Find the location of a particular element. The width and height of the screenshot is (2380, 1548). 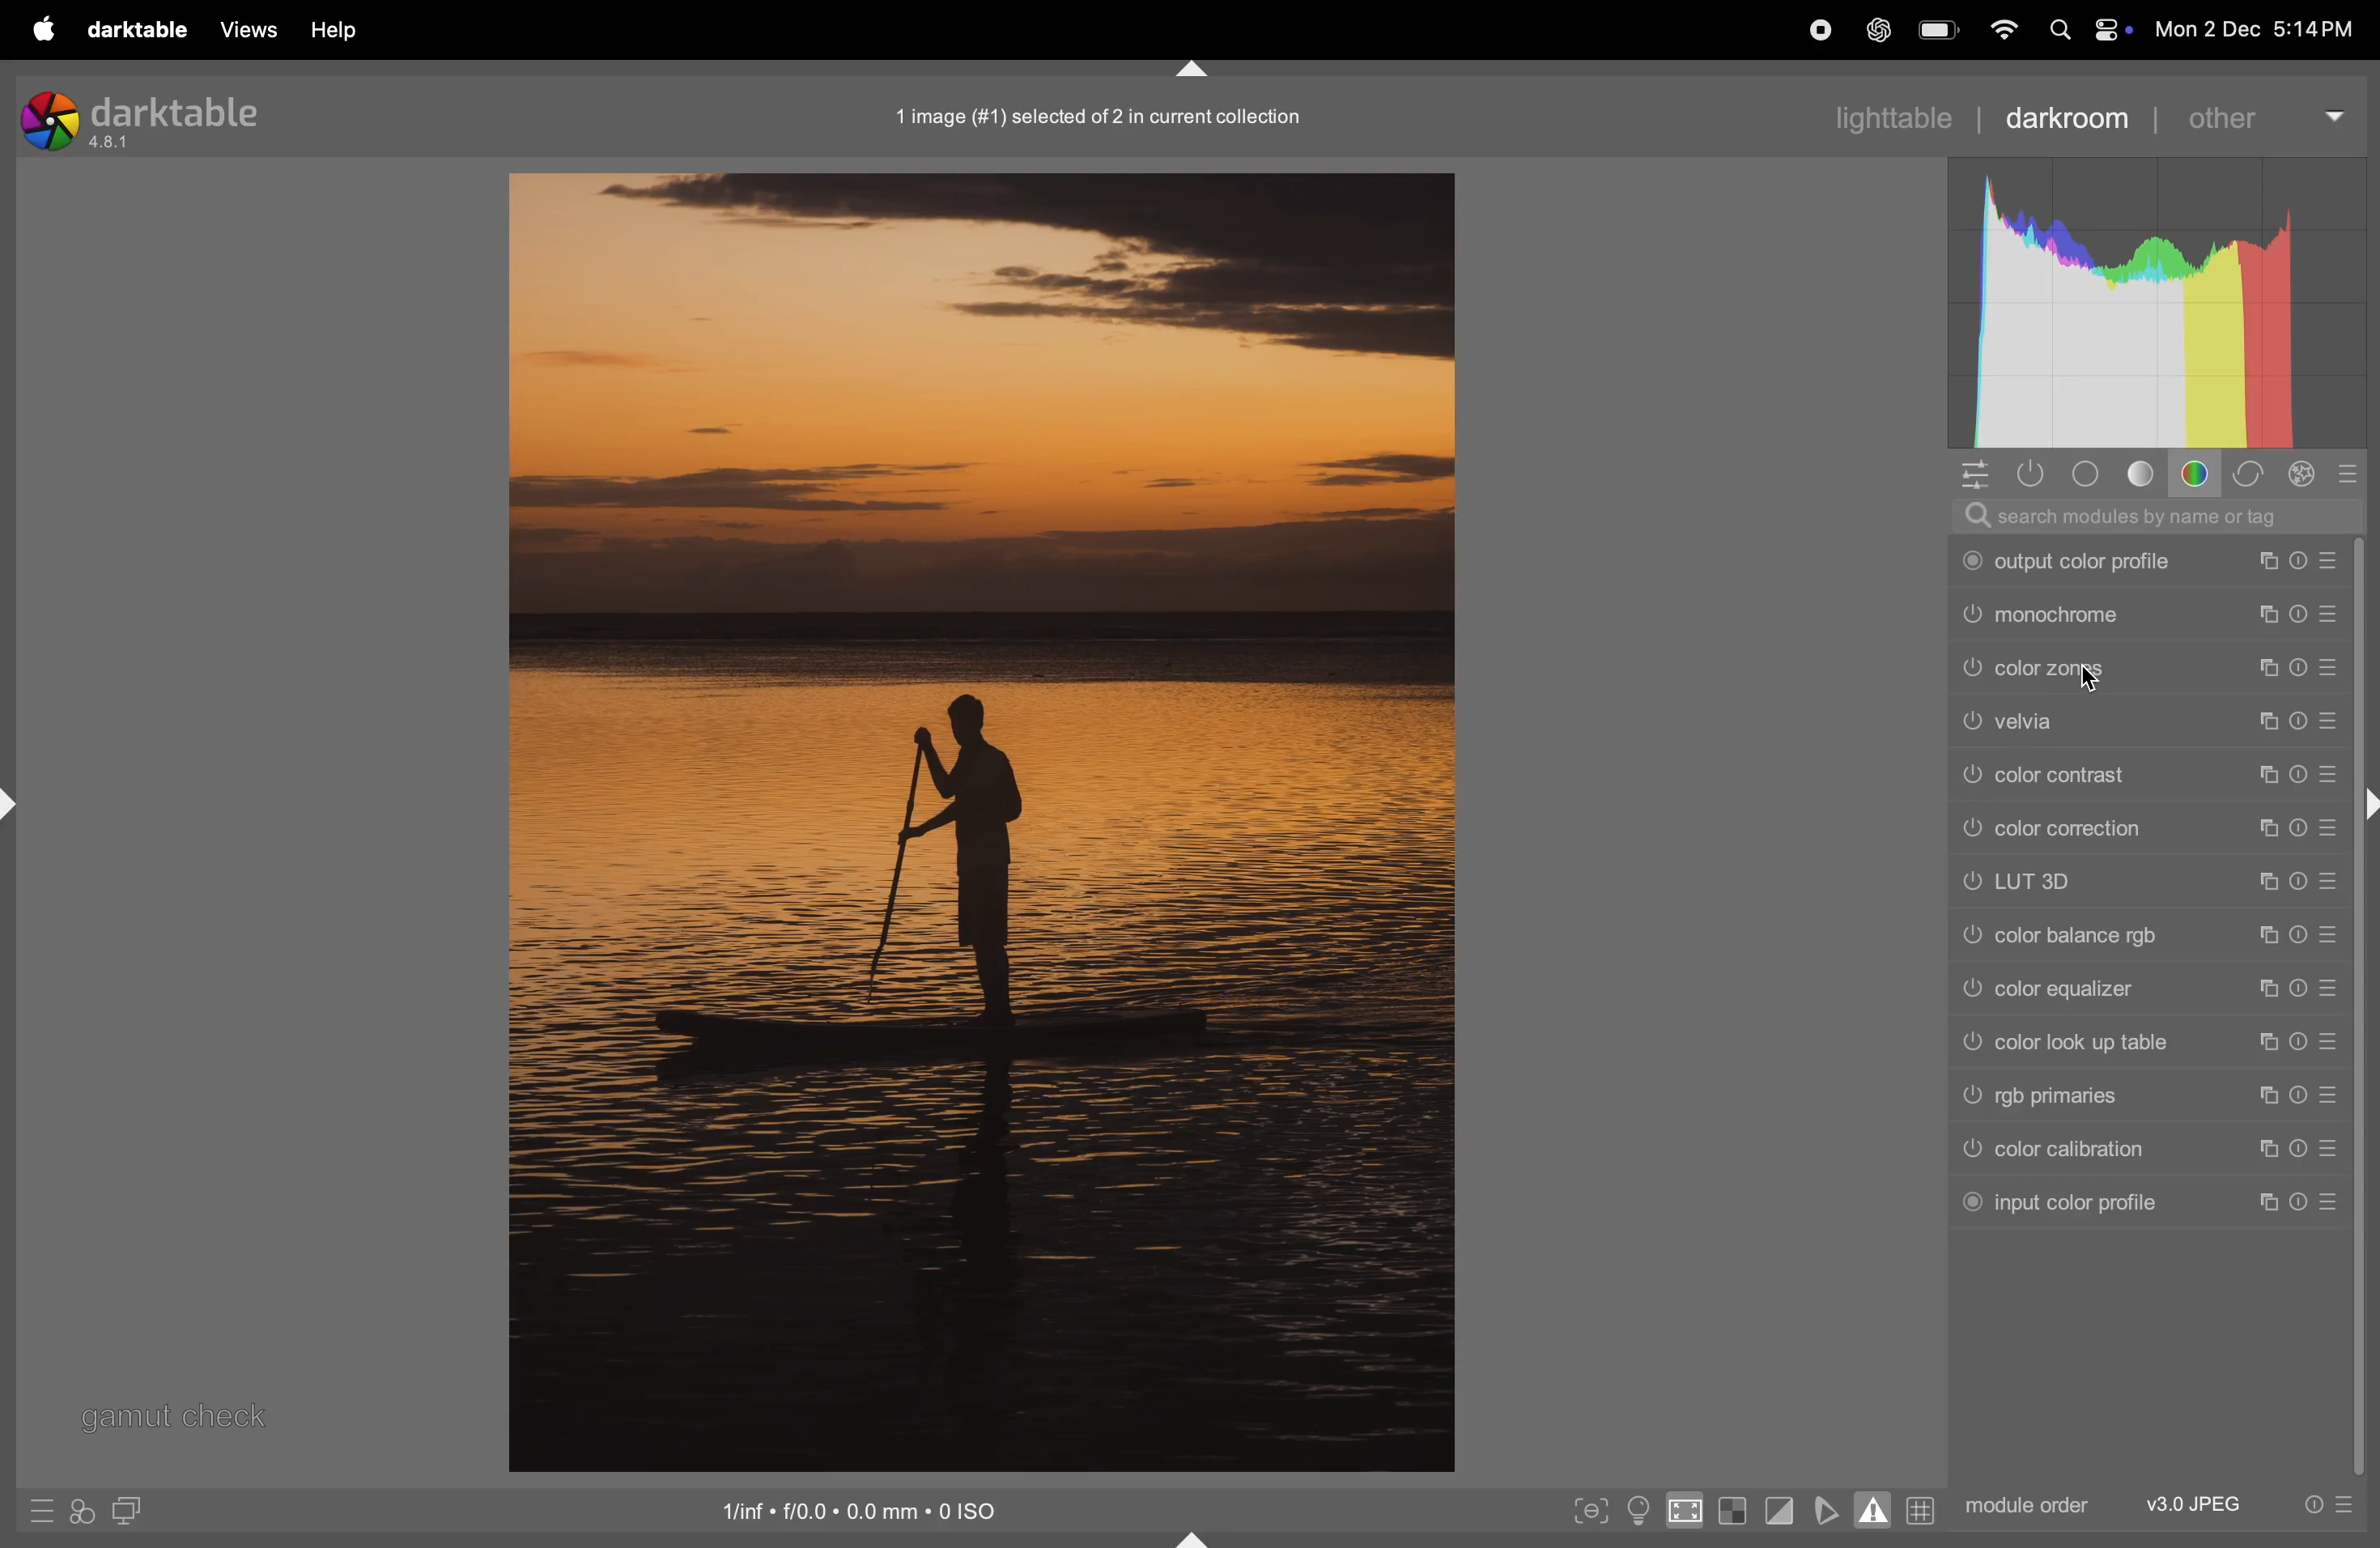

color rgb balance is located at coordinates (2086, 940).